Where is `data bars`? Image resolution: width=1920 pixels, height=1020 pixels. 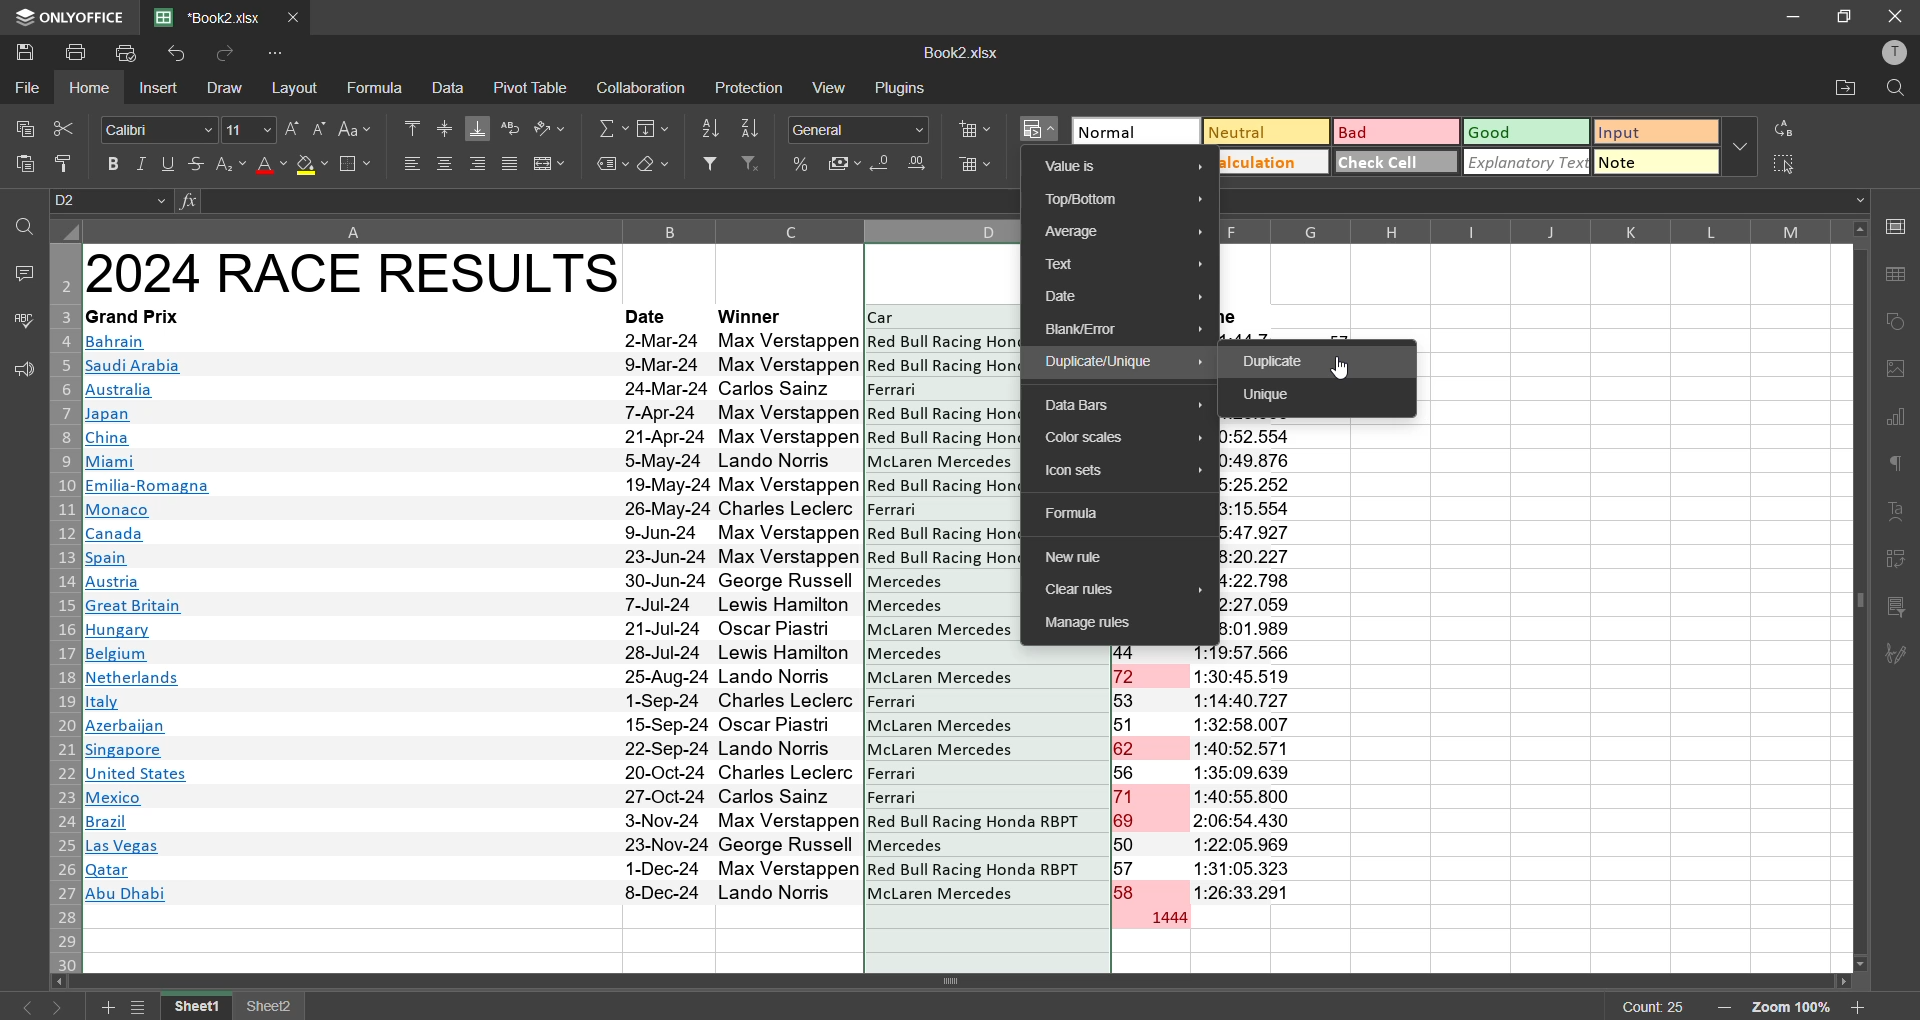 data bars is located at coordinates (1124, 404).